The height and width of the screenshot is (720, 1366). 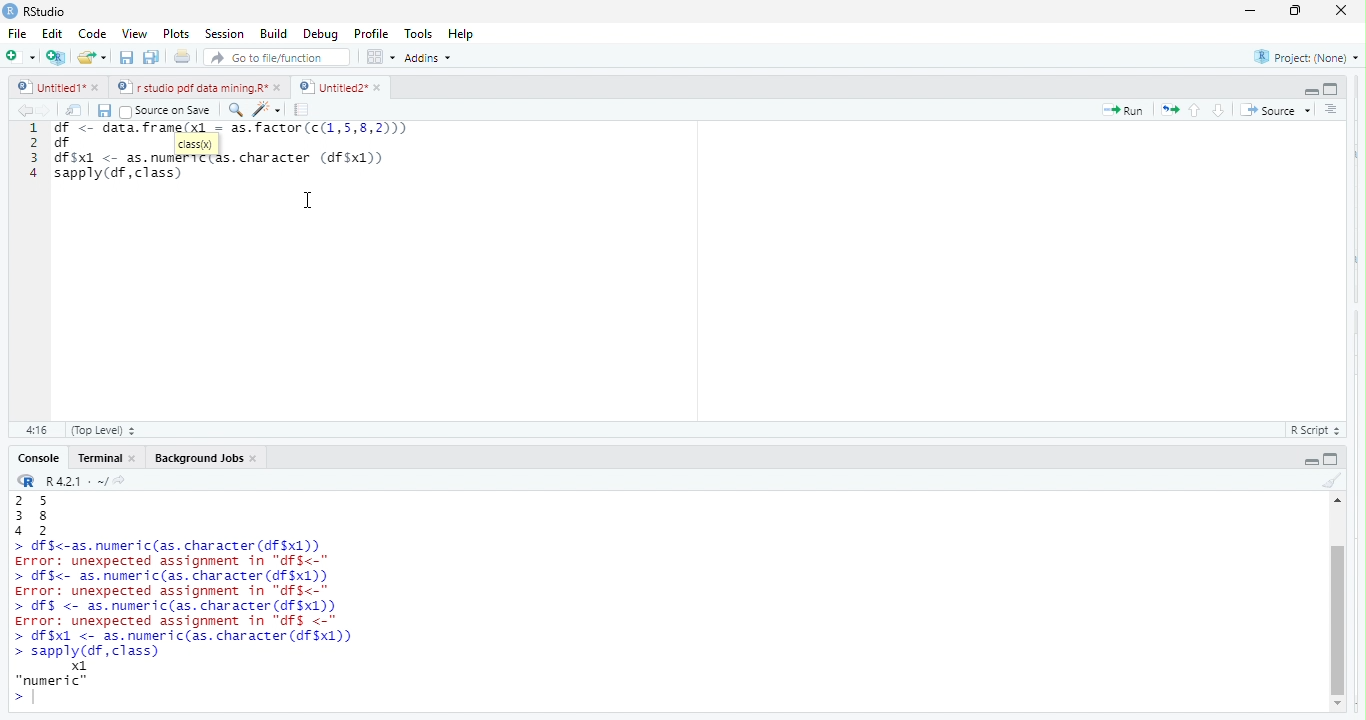 I want to click on save current document, so click(x=127, y=57).